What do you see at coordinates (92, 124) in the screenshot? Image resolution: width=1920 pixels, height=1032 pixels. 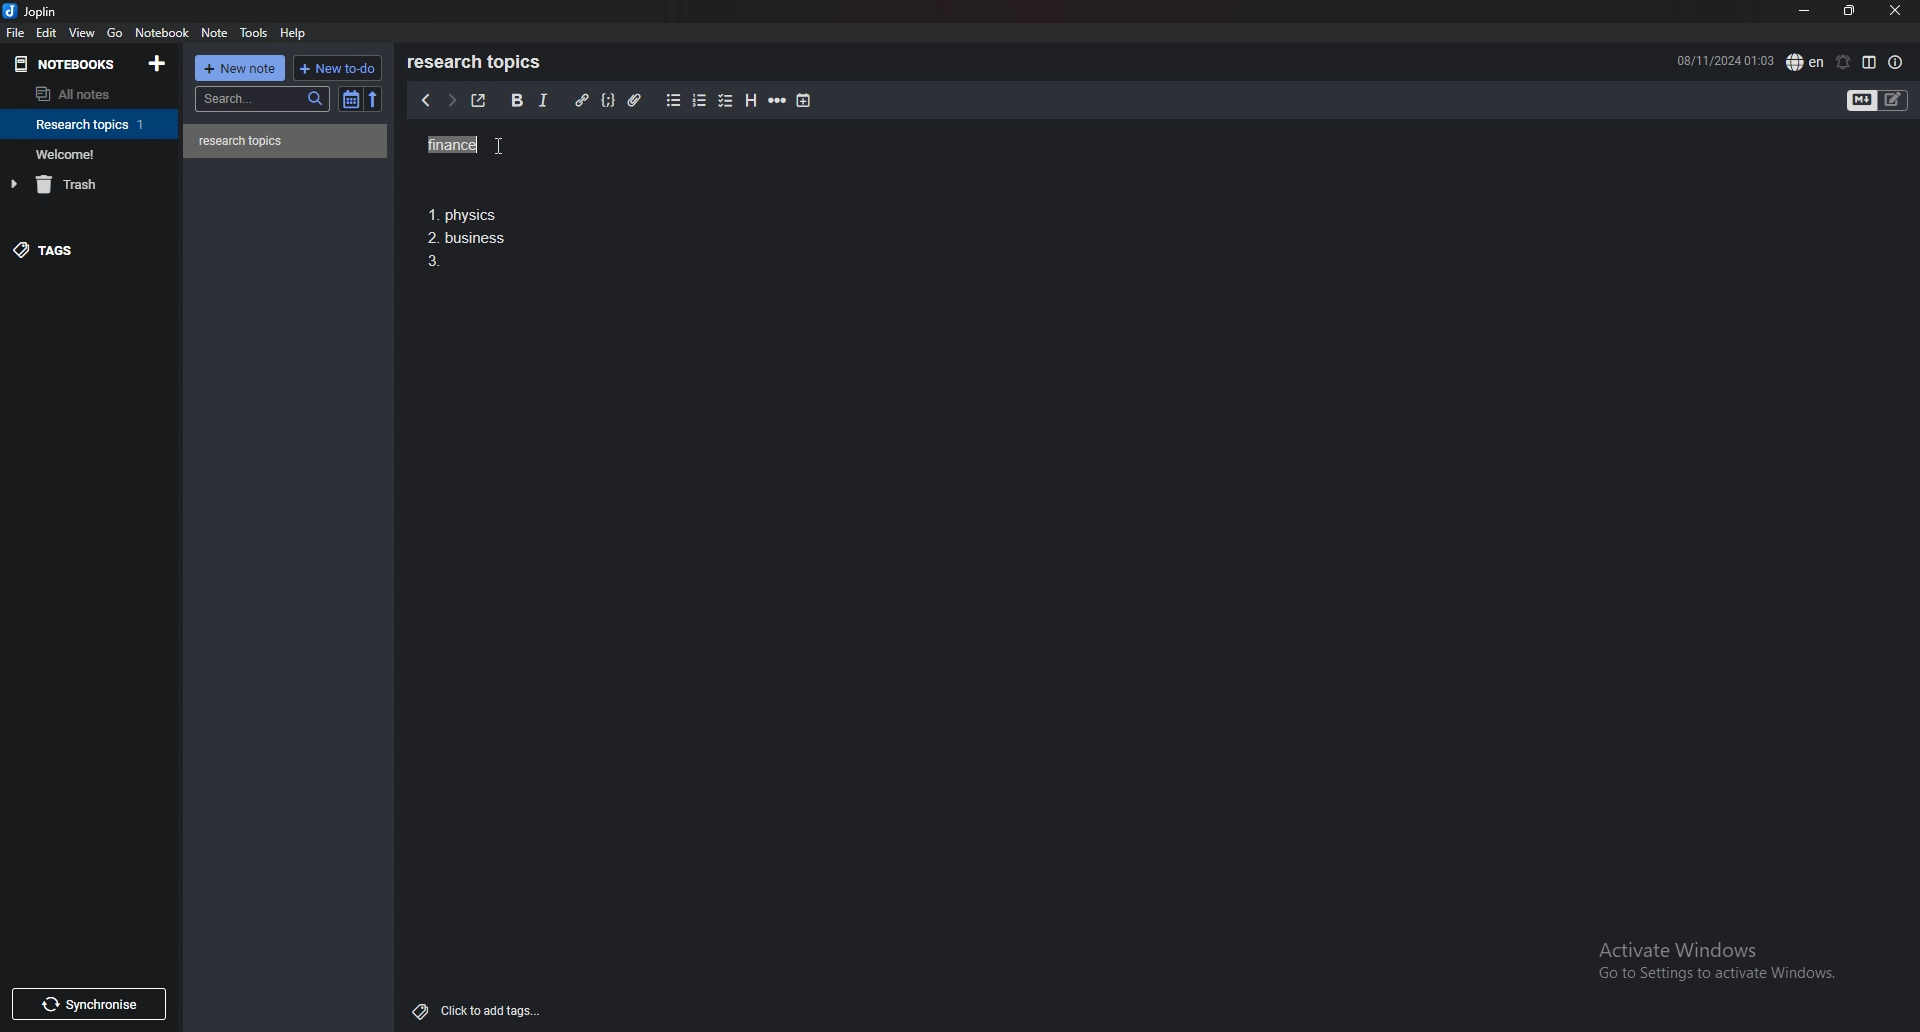 I see `notebook` at bounding box center [92, 124].